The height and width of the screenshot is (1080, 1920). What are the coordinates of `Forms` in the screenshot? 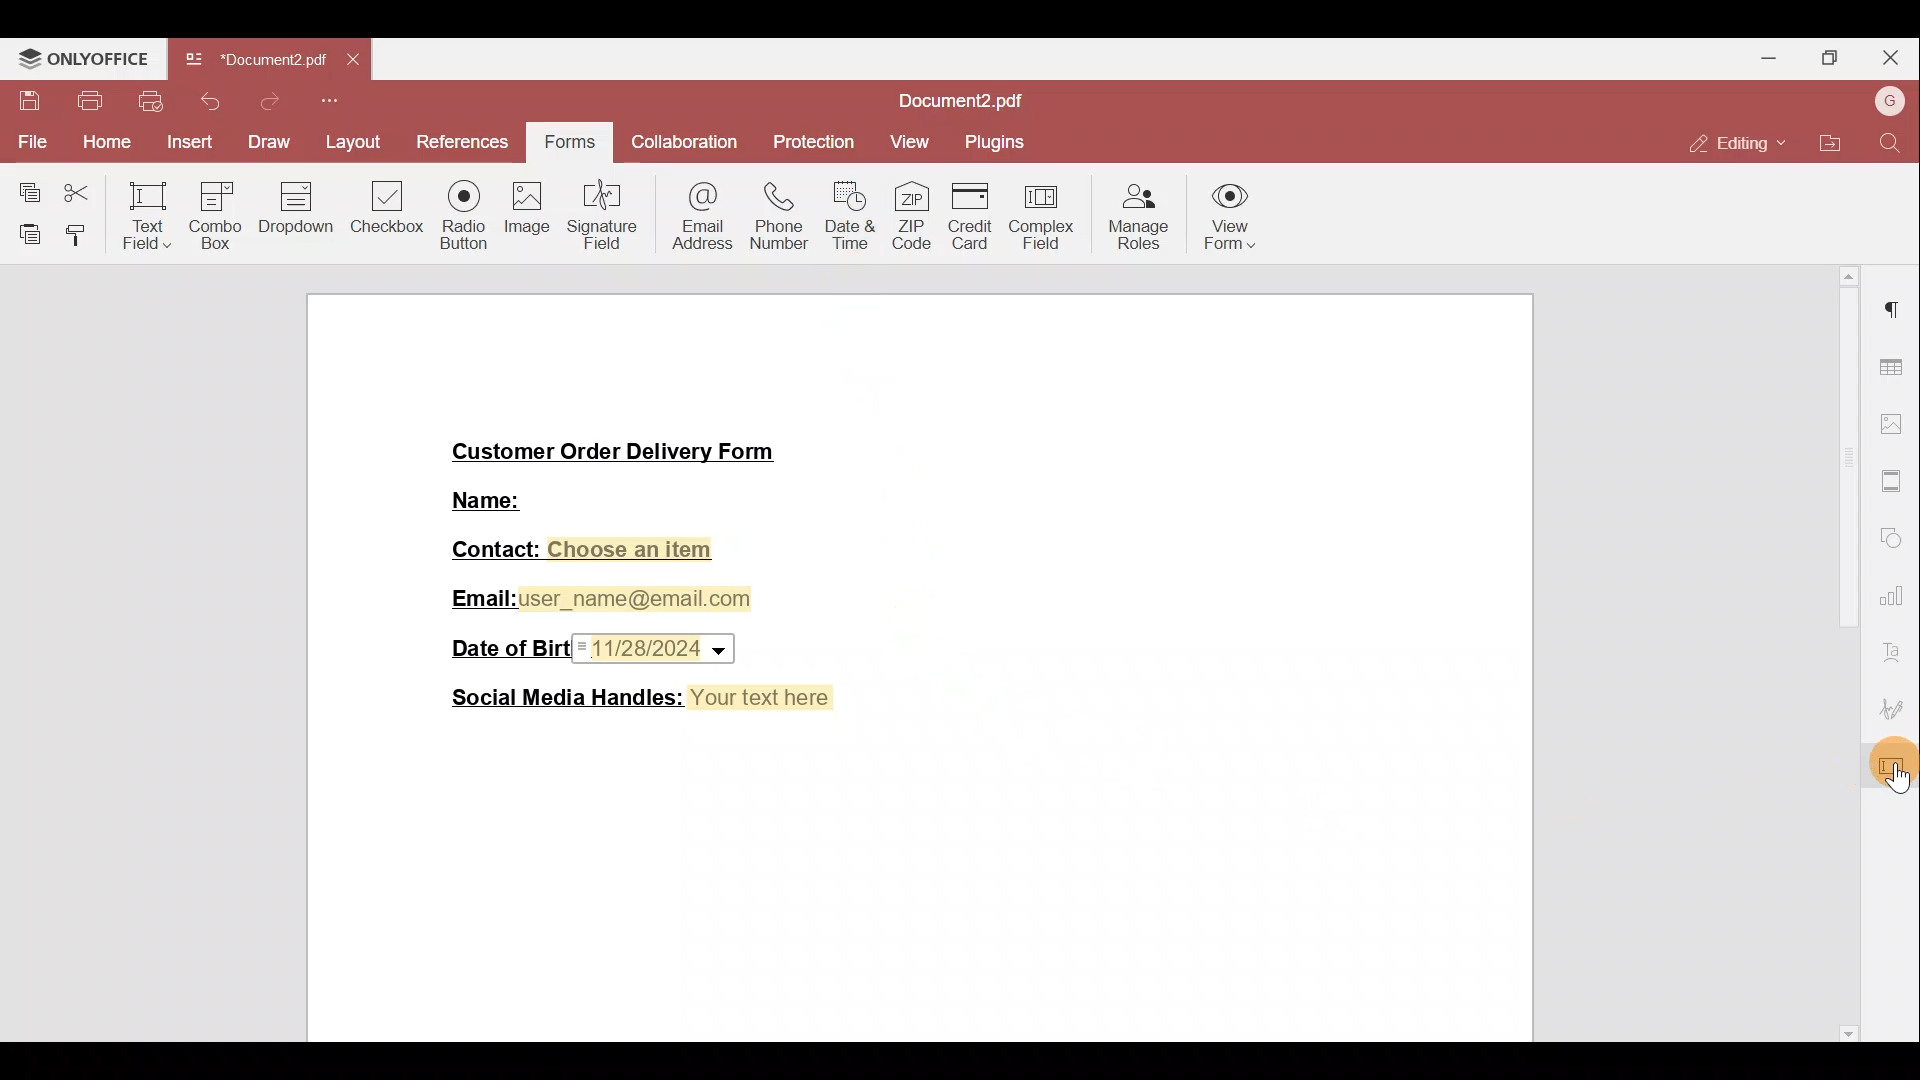 It's located at (567, 144).